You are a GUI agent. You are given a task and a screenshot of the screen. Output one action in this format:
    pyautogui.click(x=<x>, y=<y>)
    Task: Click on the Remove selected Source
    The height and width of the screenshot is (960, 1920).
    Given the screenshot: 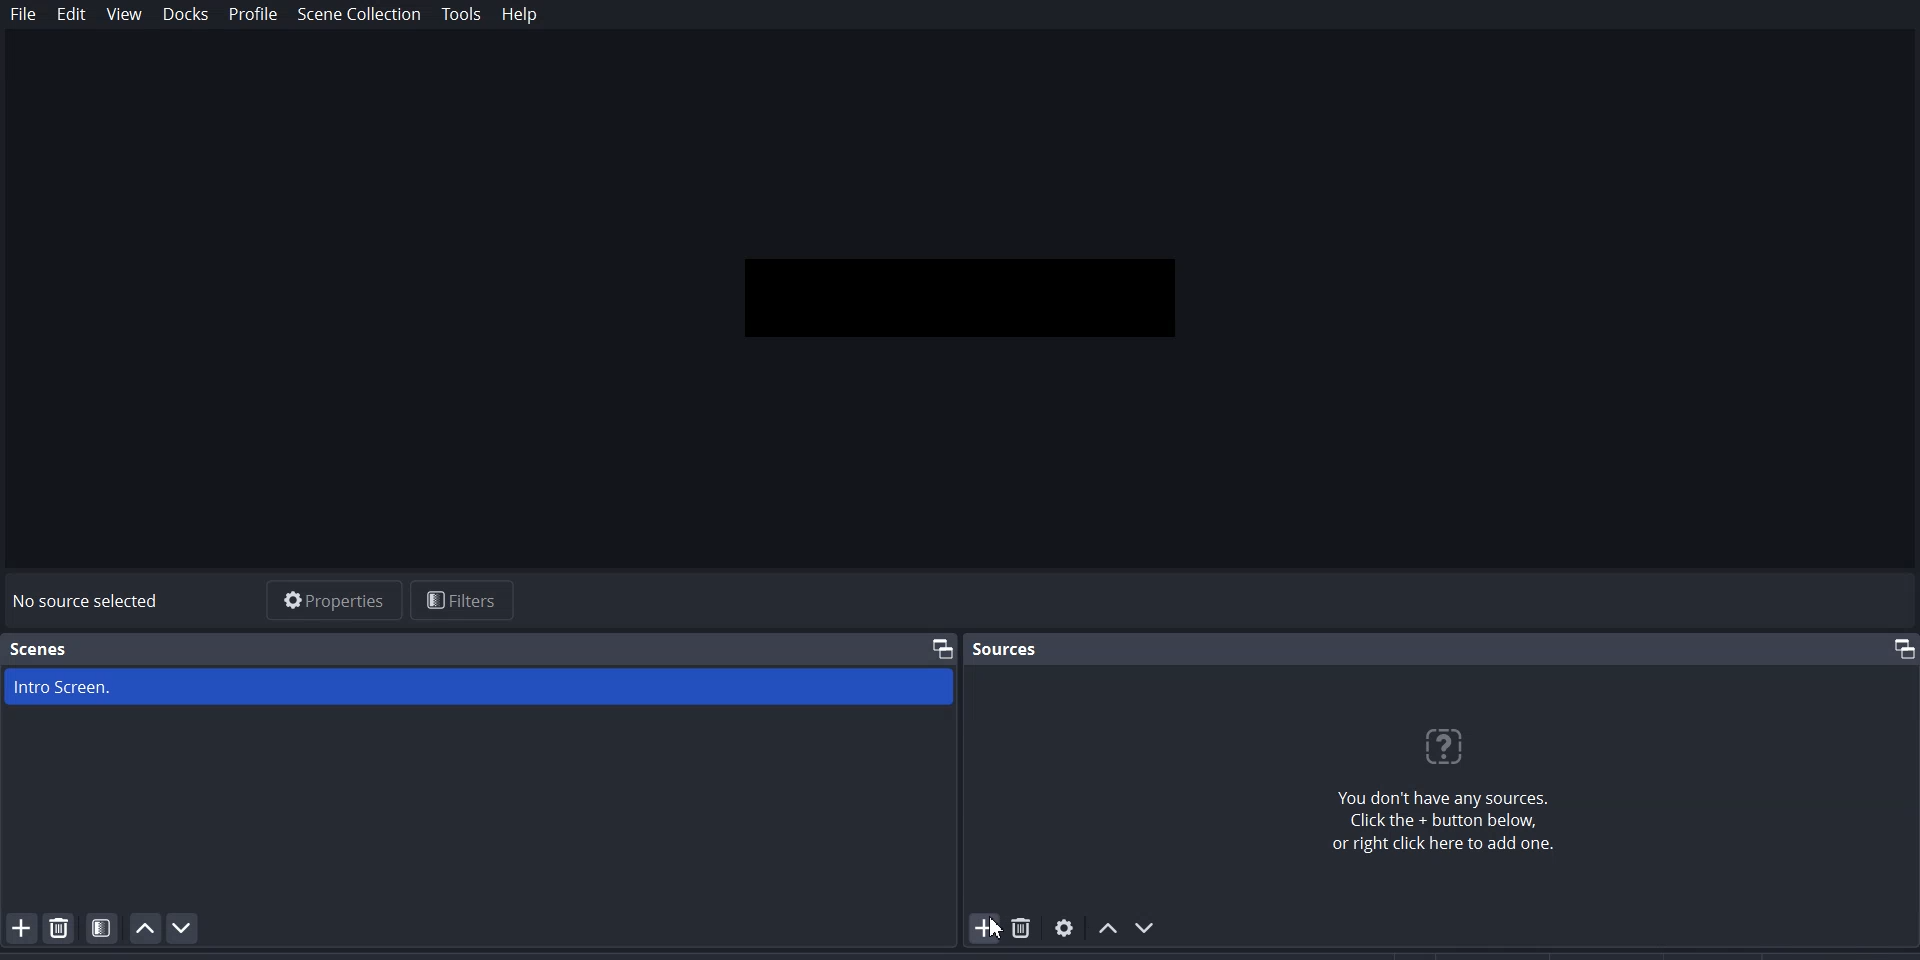 What is the action you would take?
    pyautogui.click(x=1024, y=927)
    